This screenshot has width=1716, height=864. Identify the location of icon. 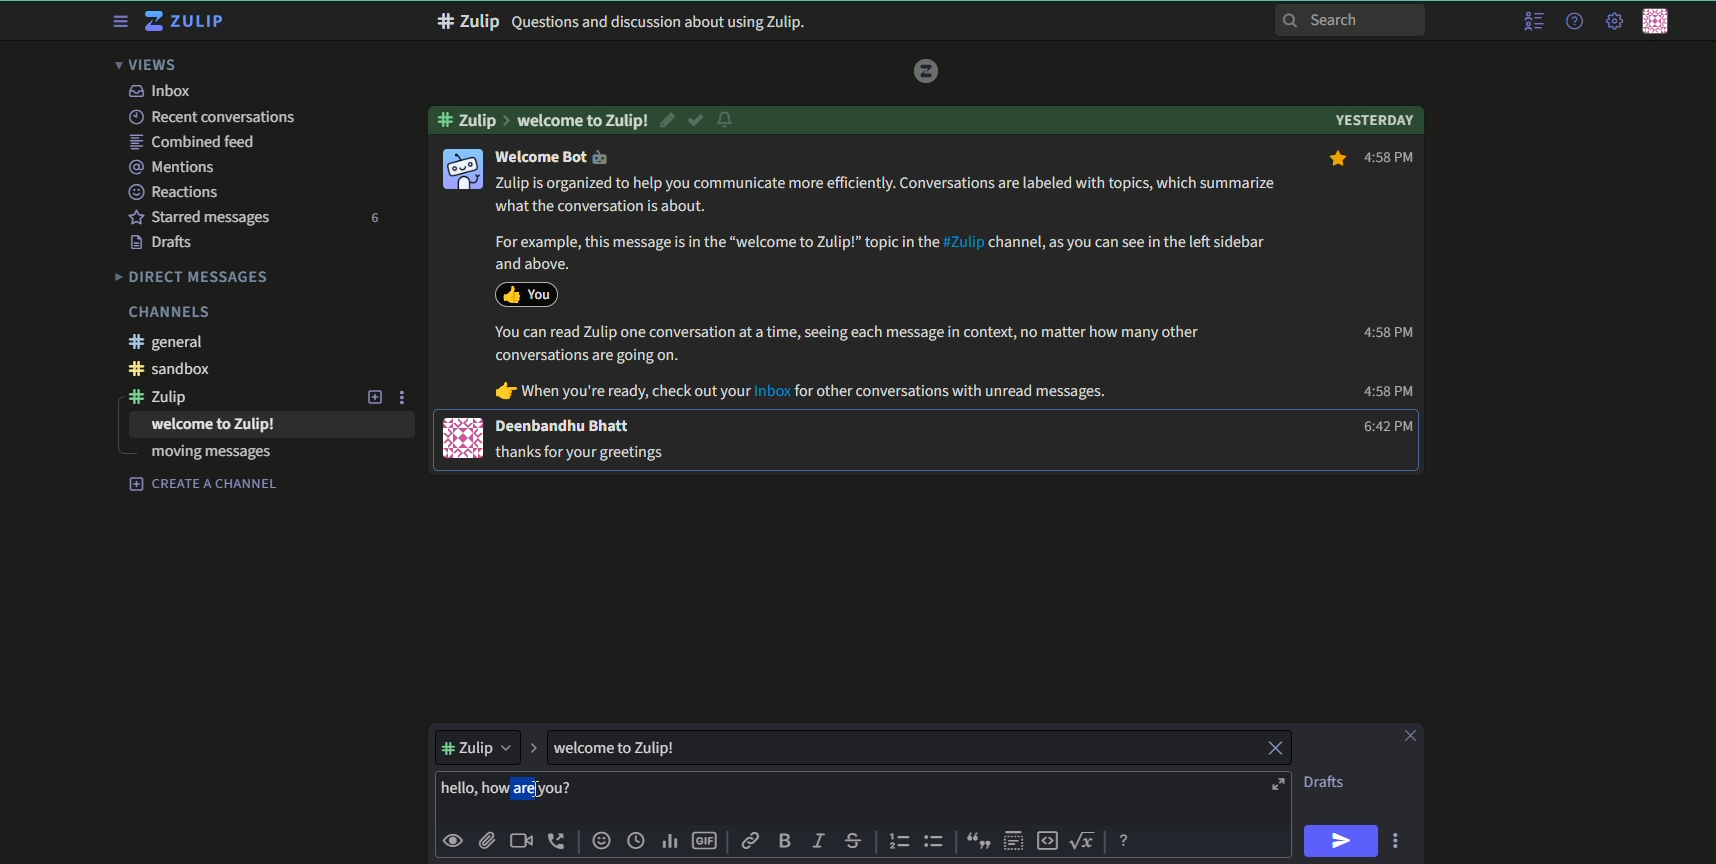
(526, 293).